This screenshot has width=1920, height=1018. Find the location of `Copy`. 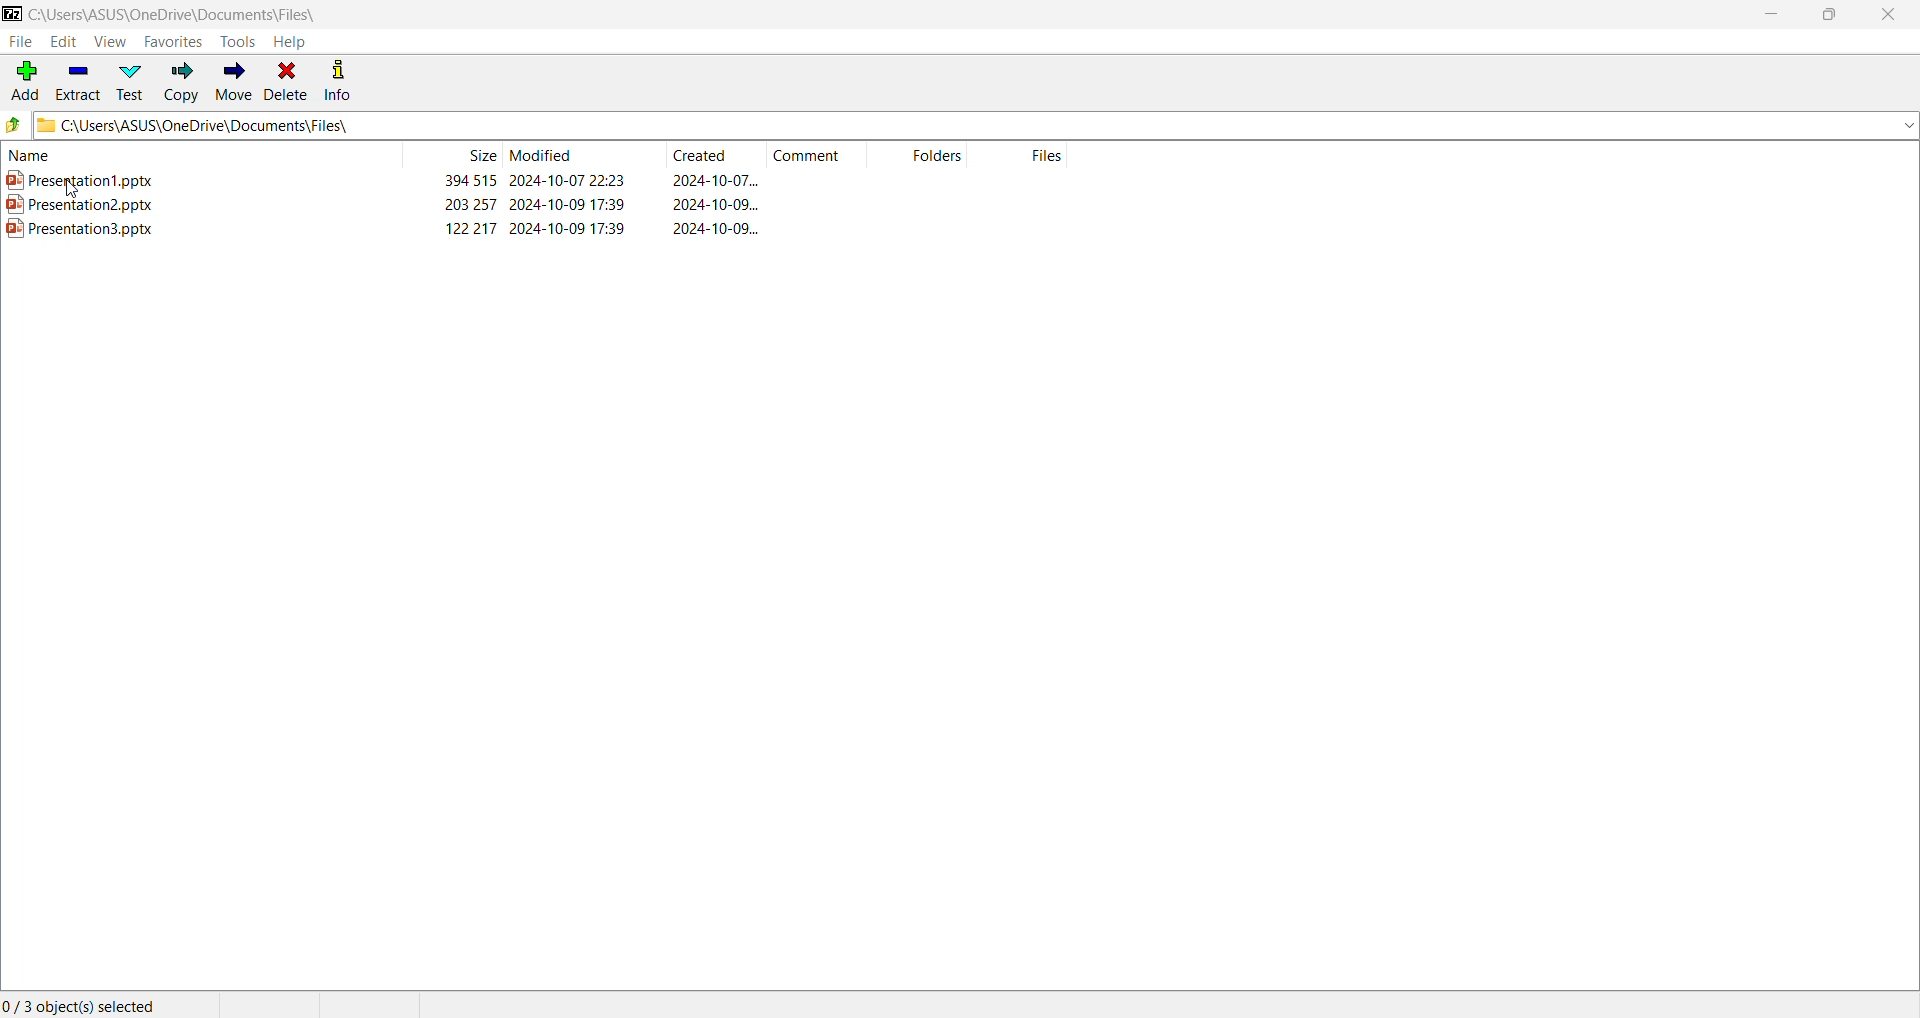

Copy is located at coordinates (181, 84).